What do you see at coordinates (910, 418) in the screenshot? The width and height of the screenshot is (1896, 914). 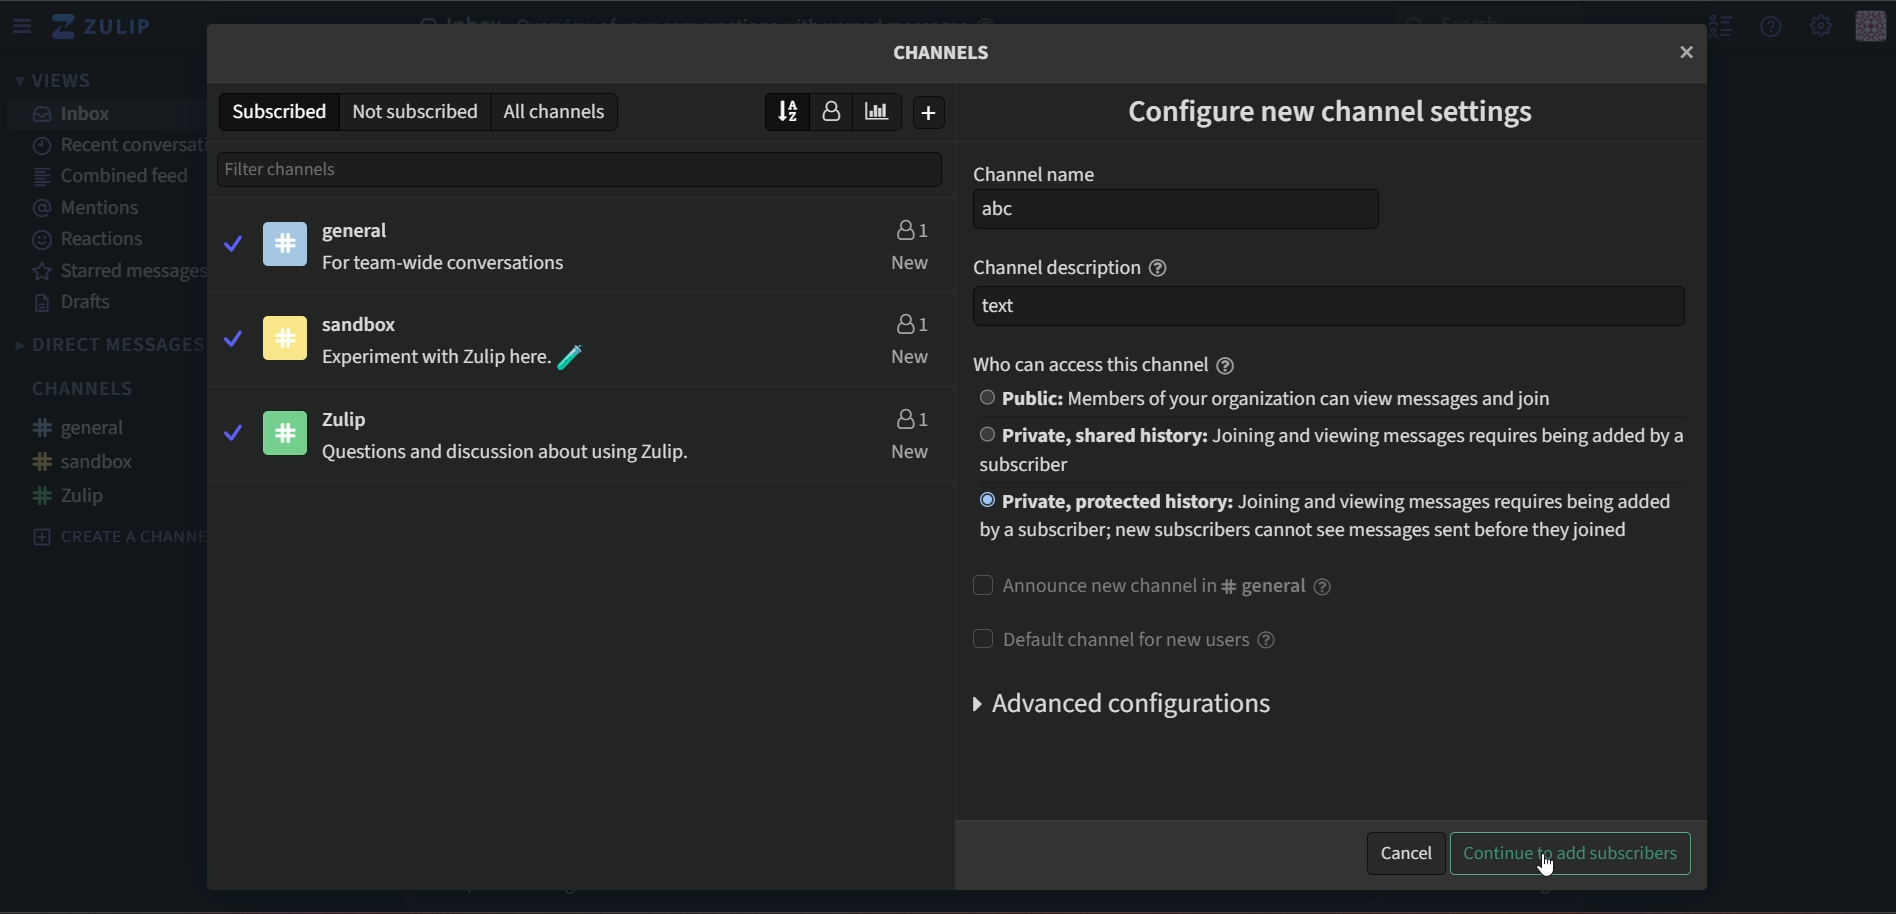 I see `users` at bounding box center [910, 418].